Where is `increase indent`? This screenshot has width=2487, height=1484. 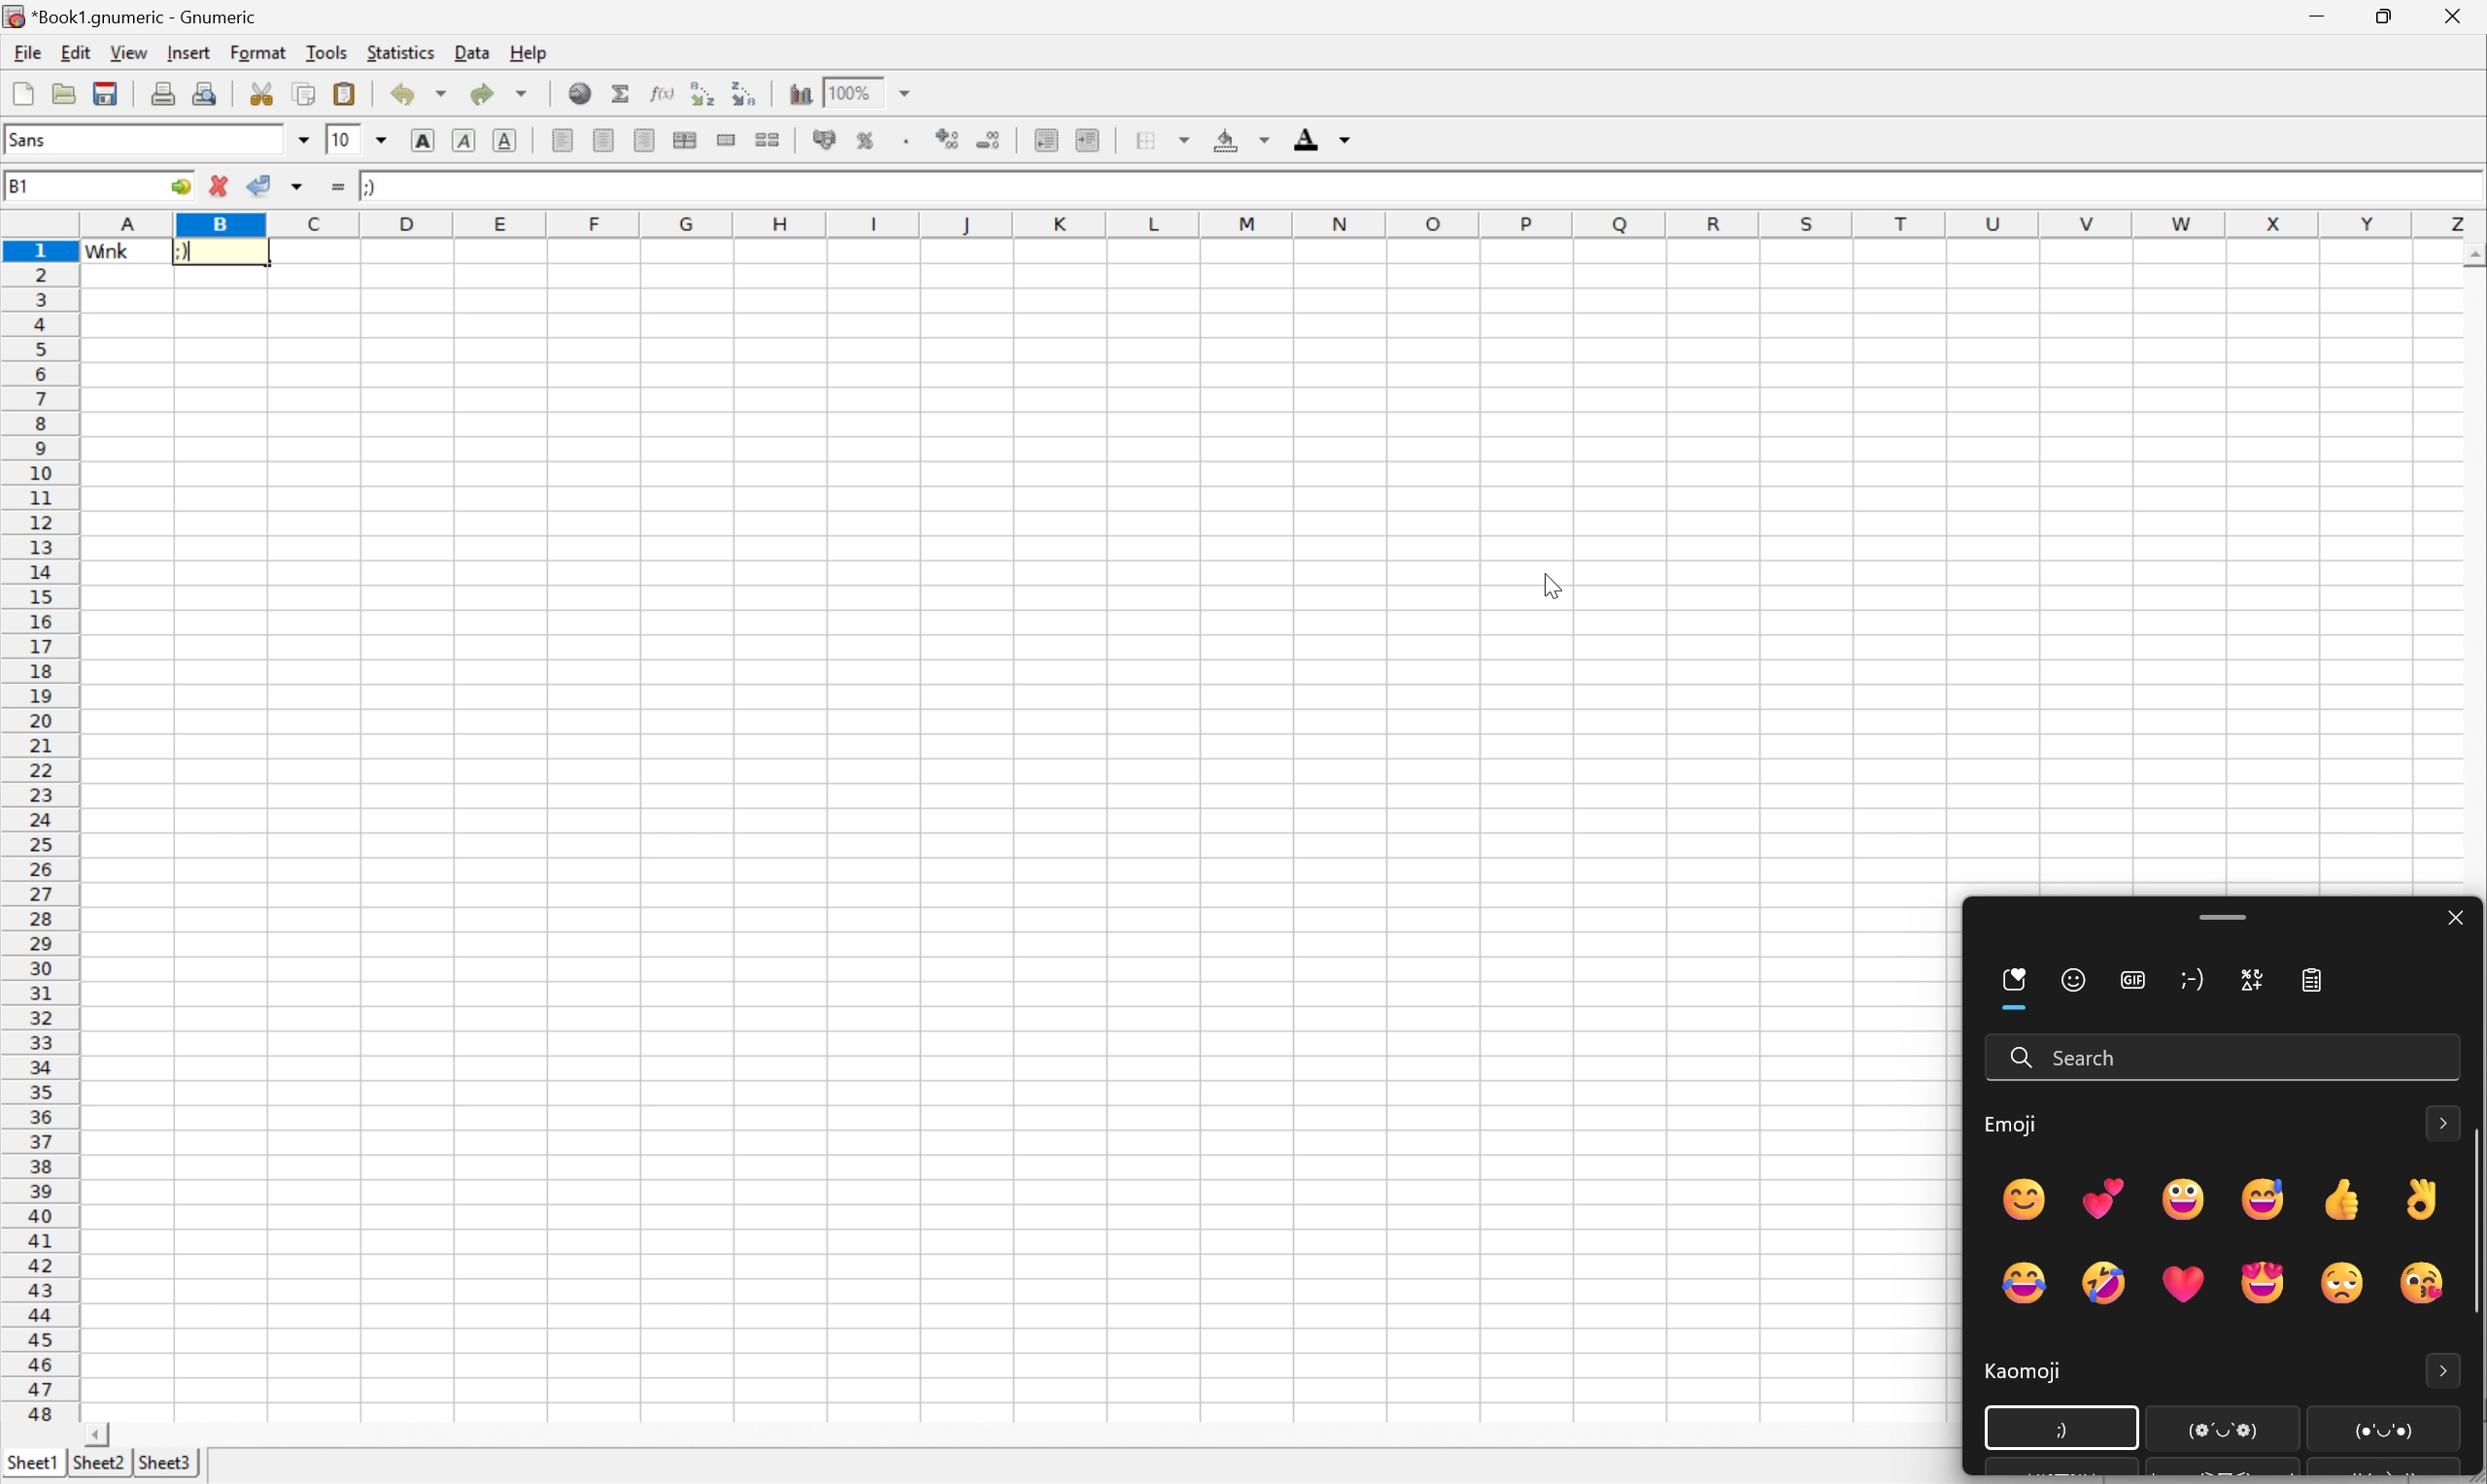 increase indent is located at coordinates (1090, 137).